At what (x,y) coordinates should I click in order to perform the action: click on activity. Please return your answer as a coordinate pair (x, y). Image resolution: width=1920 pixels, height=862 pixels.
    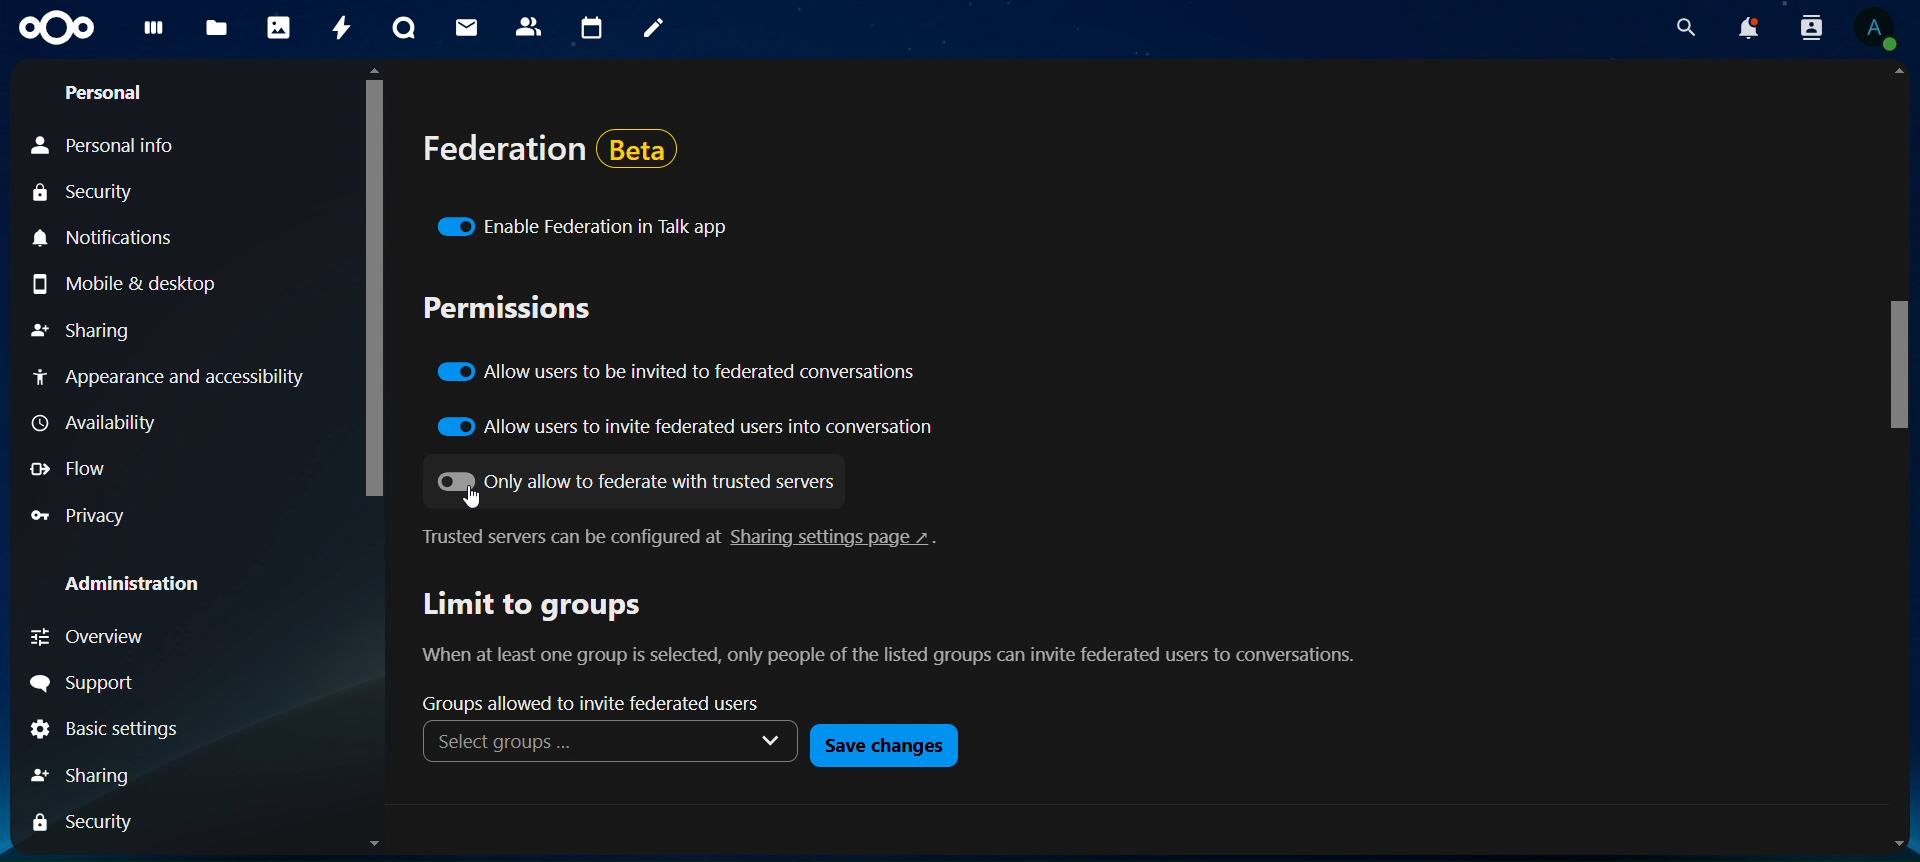
    Looking at the image, I should click on (344, 30).